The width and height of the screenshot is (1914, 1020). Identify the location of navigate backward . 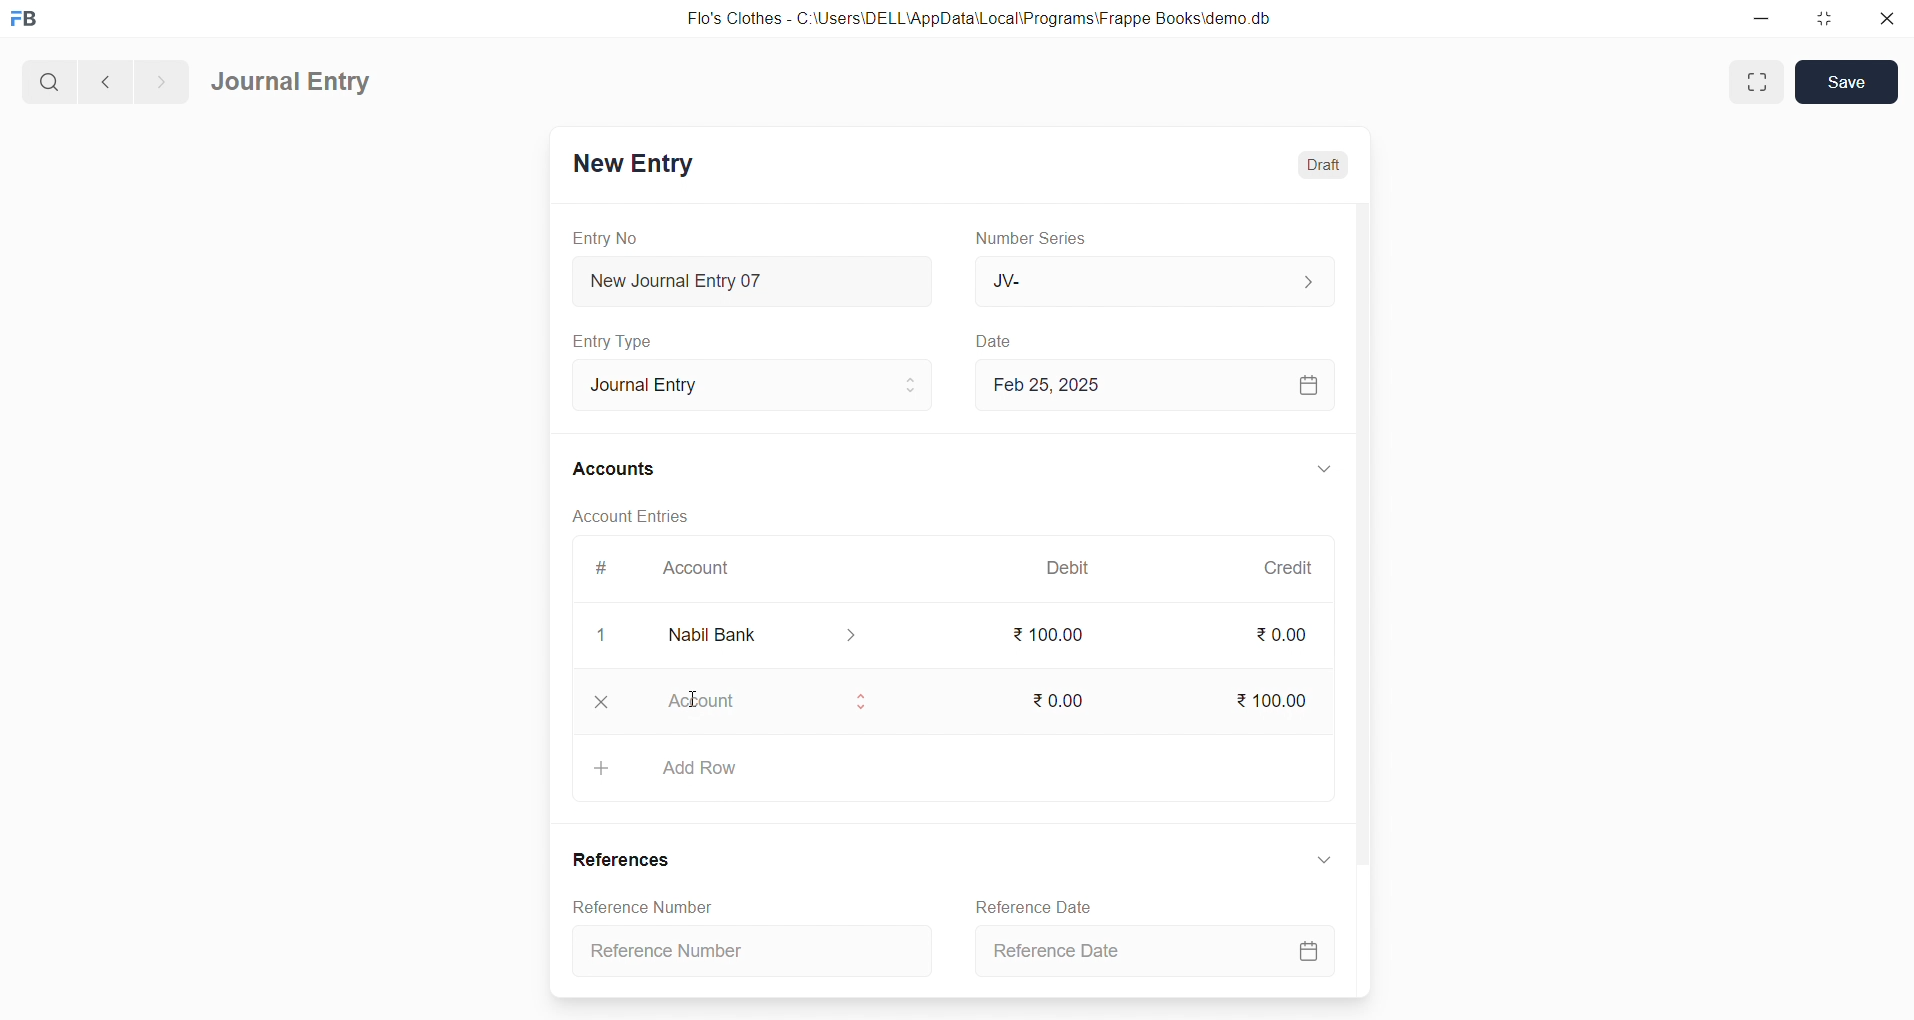
(103, 79).